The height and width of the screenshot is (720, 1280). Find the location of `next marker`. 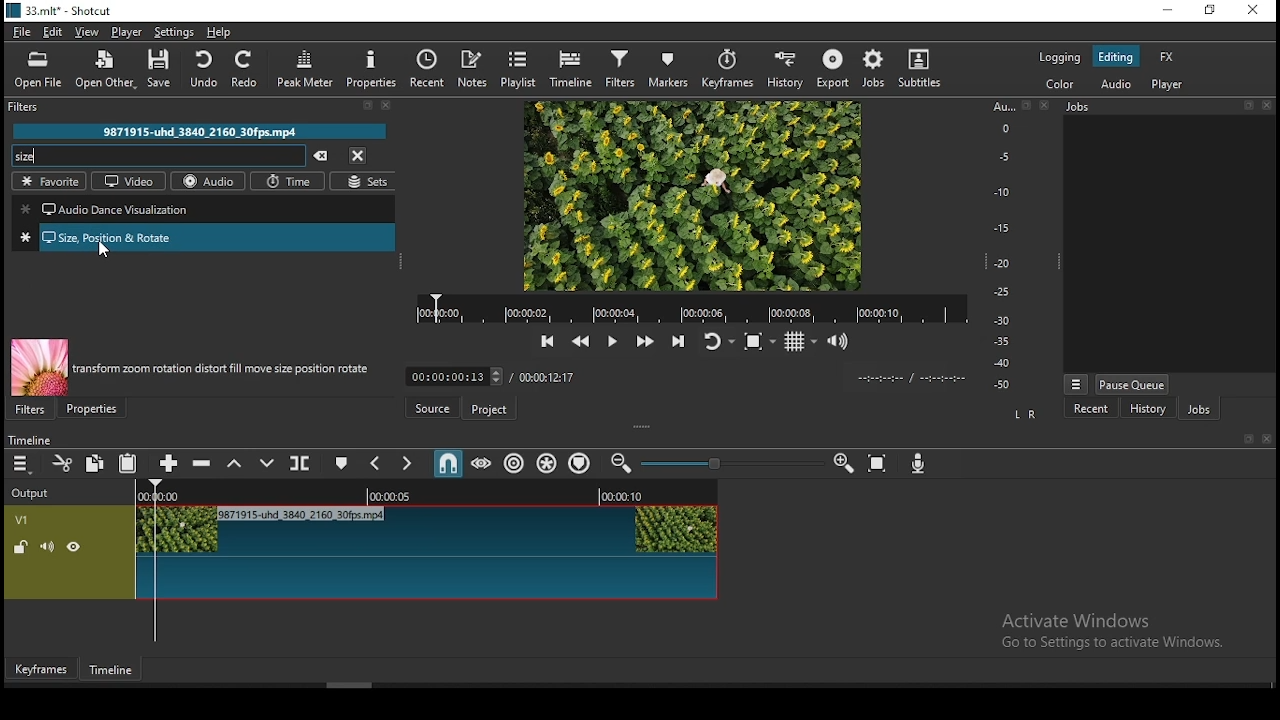

next marker is located at coordinates (407, 462).